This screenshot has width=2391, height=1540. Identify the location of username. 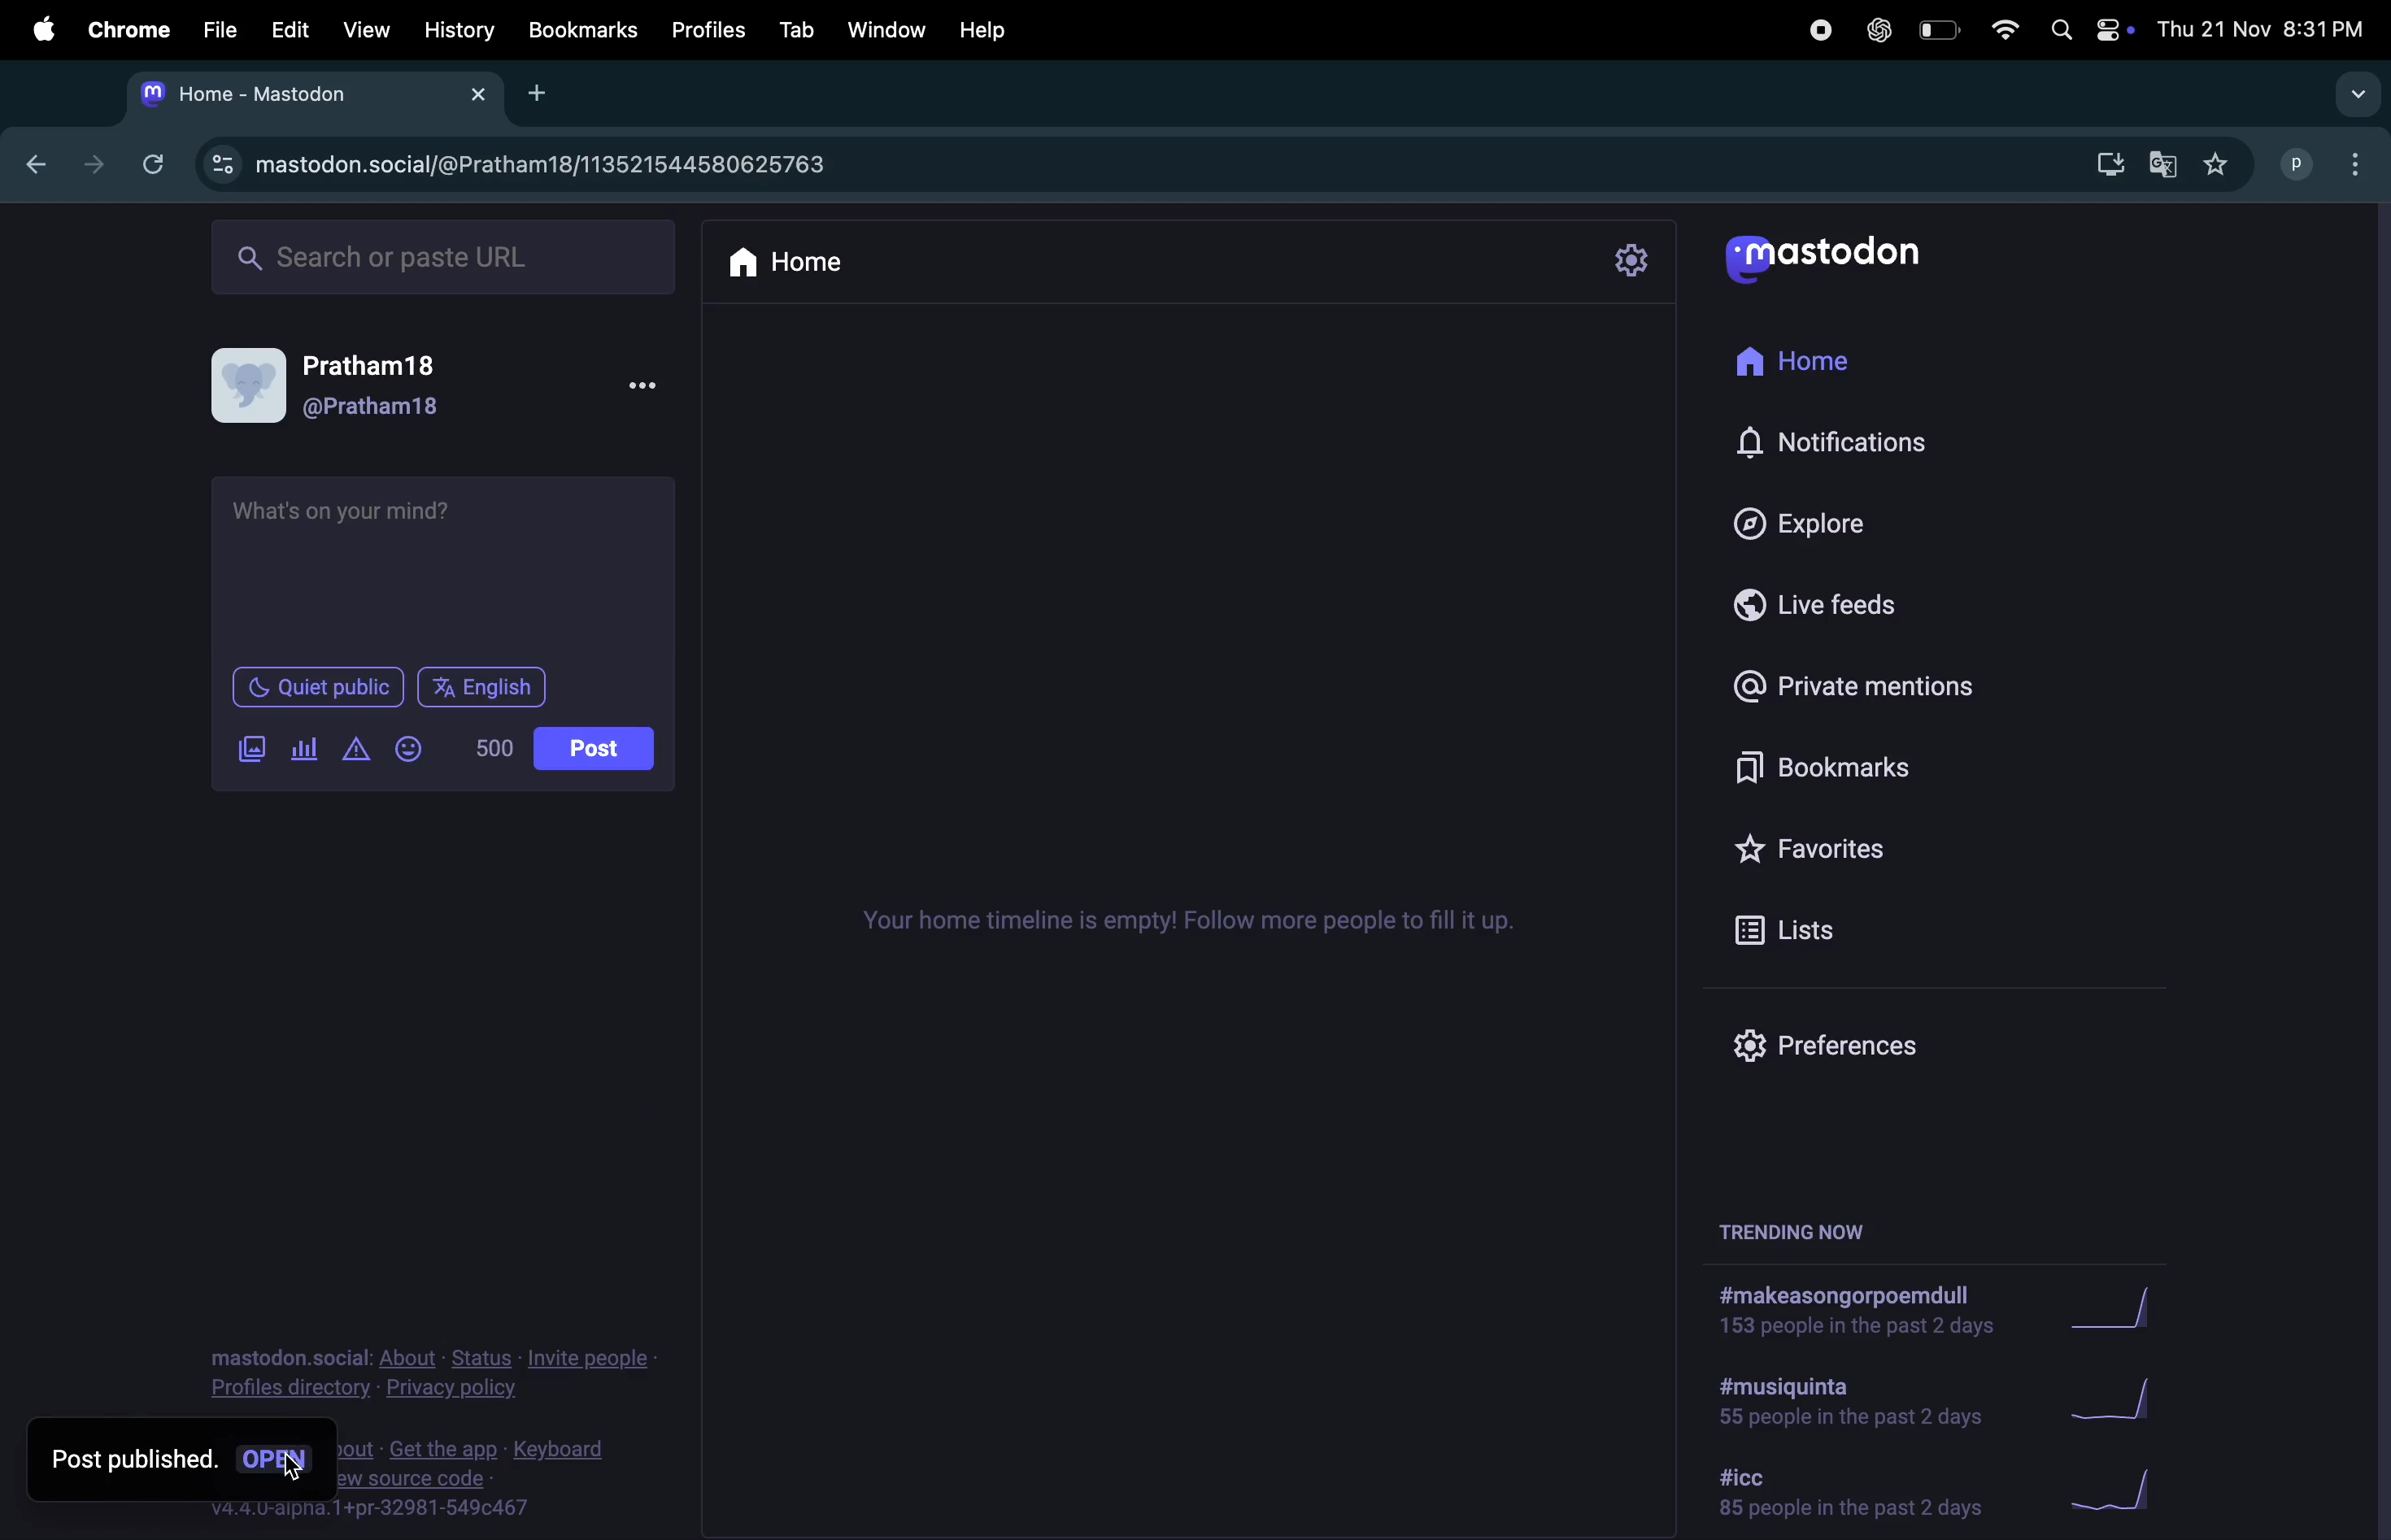
(2299, 165).